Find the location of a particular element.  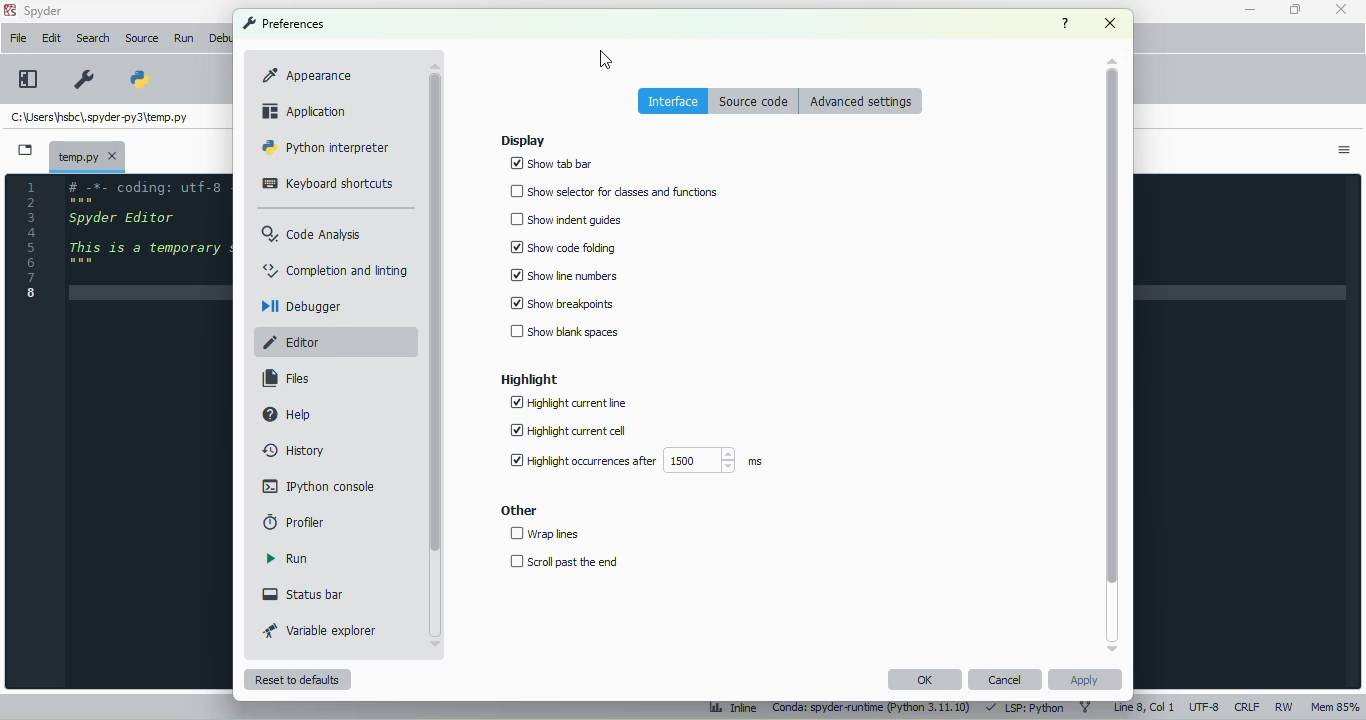

run is located at coordinates (185, 38).